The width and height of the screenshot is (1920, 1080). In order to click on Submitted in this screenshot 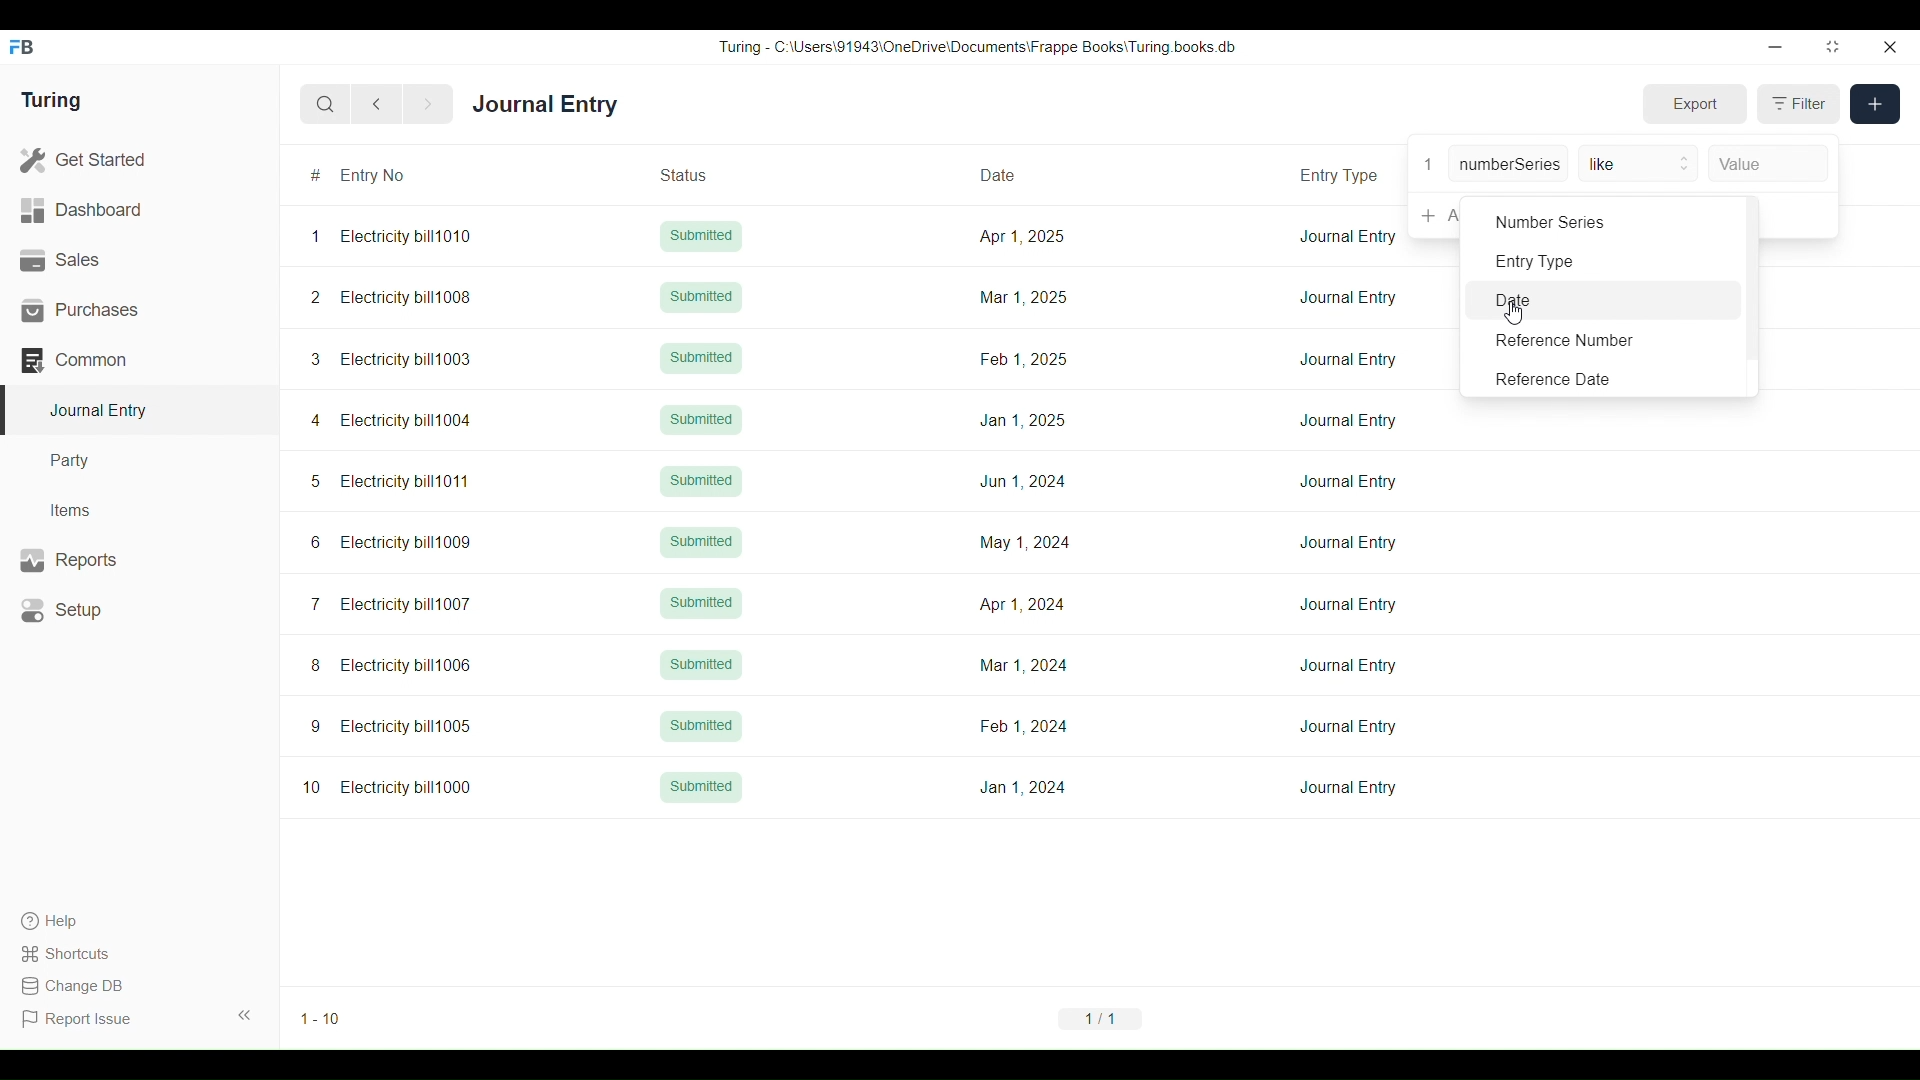, I will do `click(701, 481)`.